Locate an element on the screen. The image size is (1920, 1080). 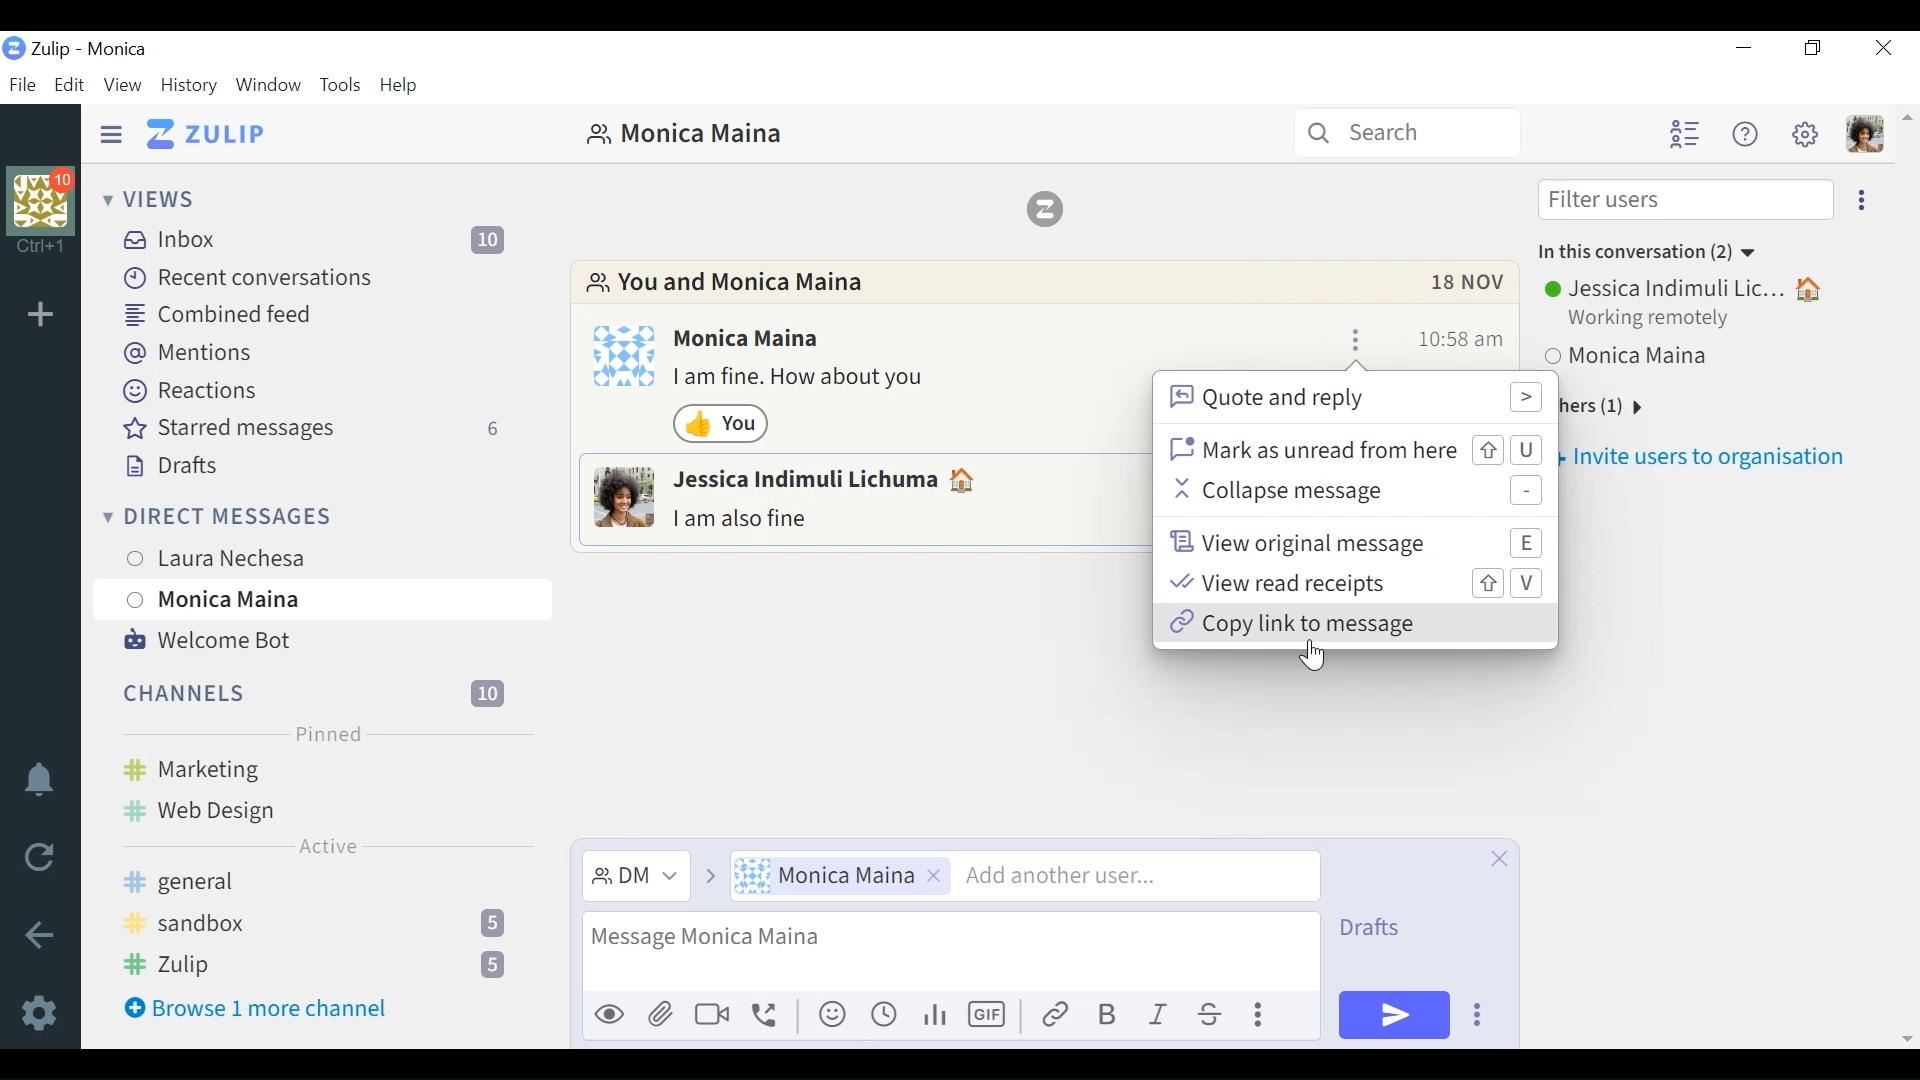
Ellipsis is located at coordinates (1357, 338).